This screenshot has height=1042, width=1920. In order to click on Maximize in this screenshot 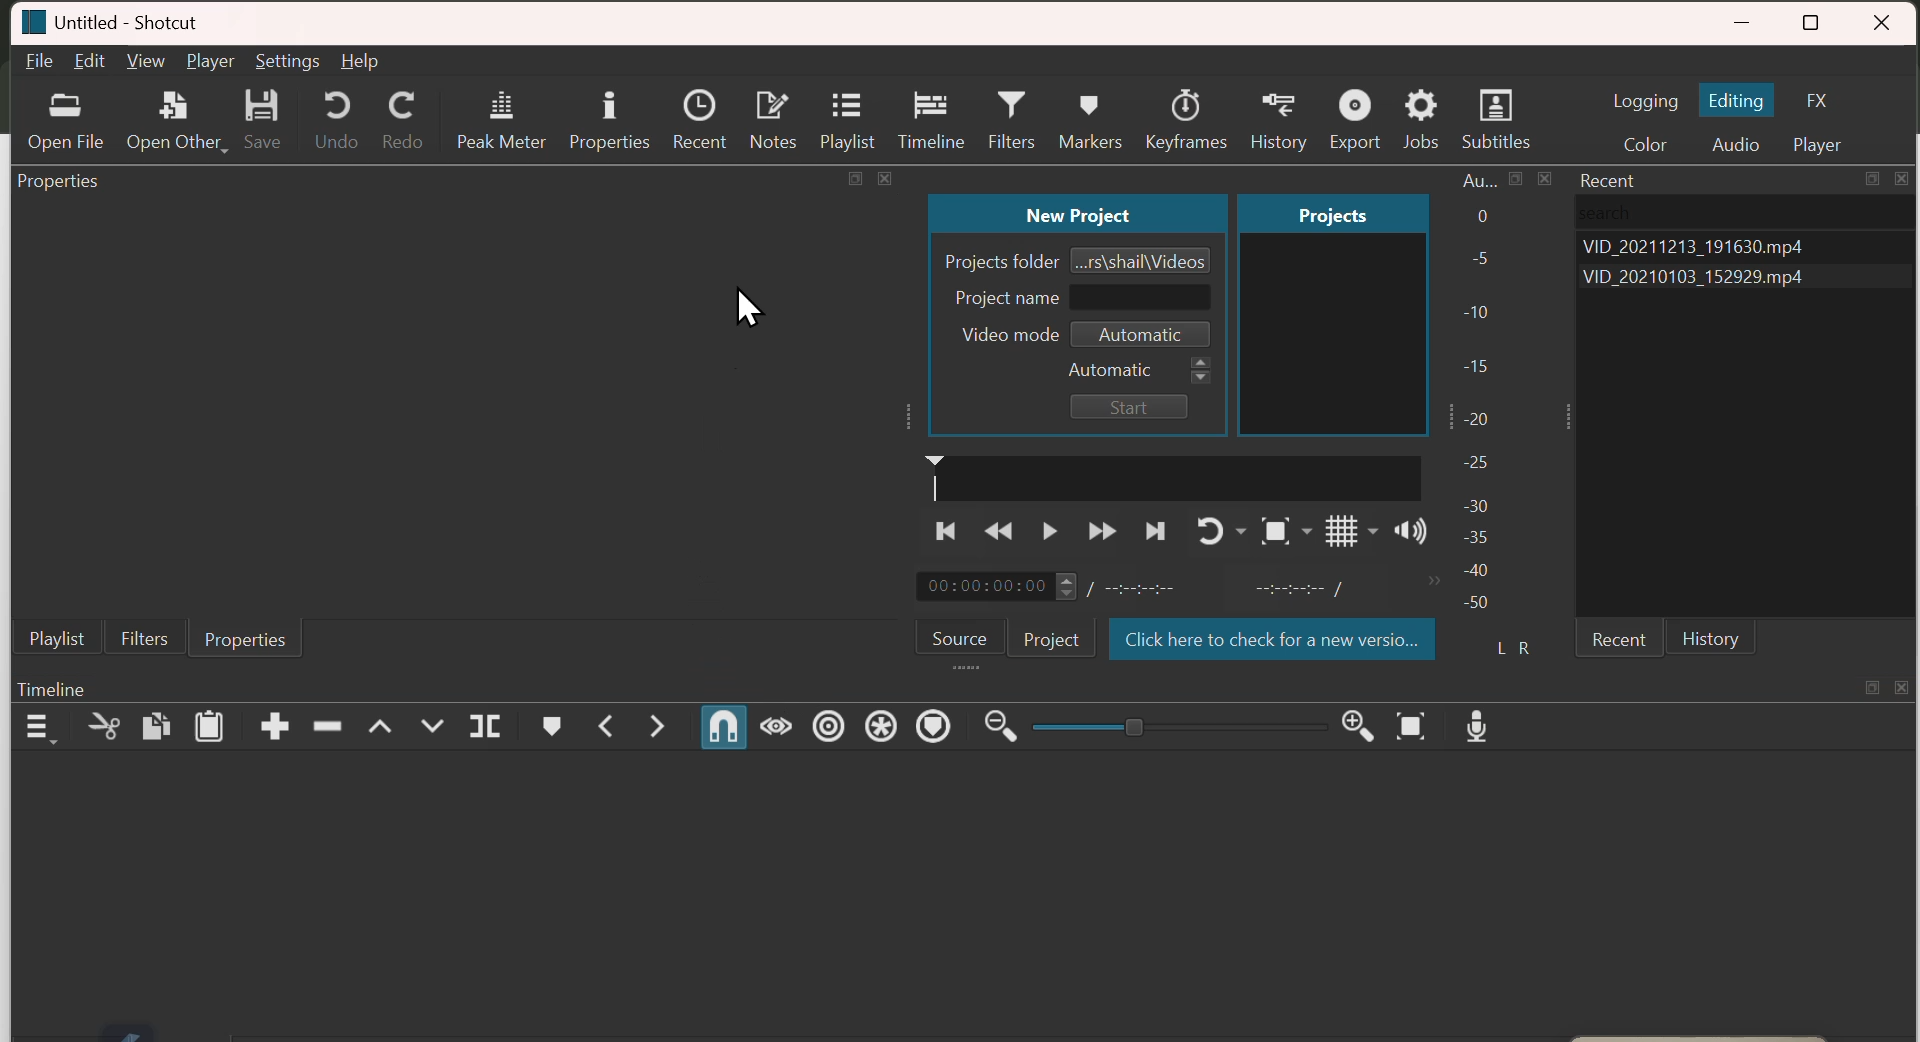, I will do `click(1873, 686)`.